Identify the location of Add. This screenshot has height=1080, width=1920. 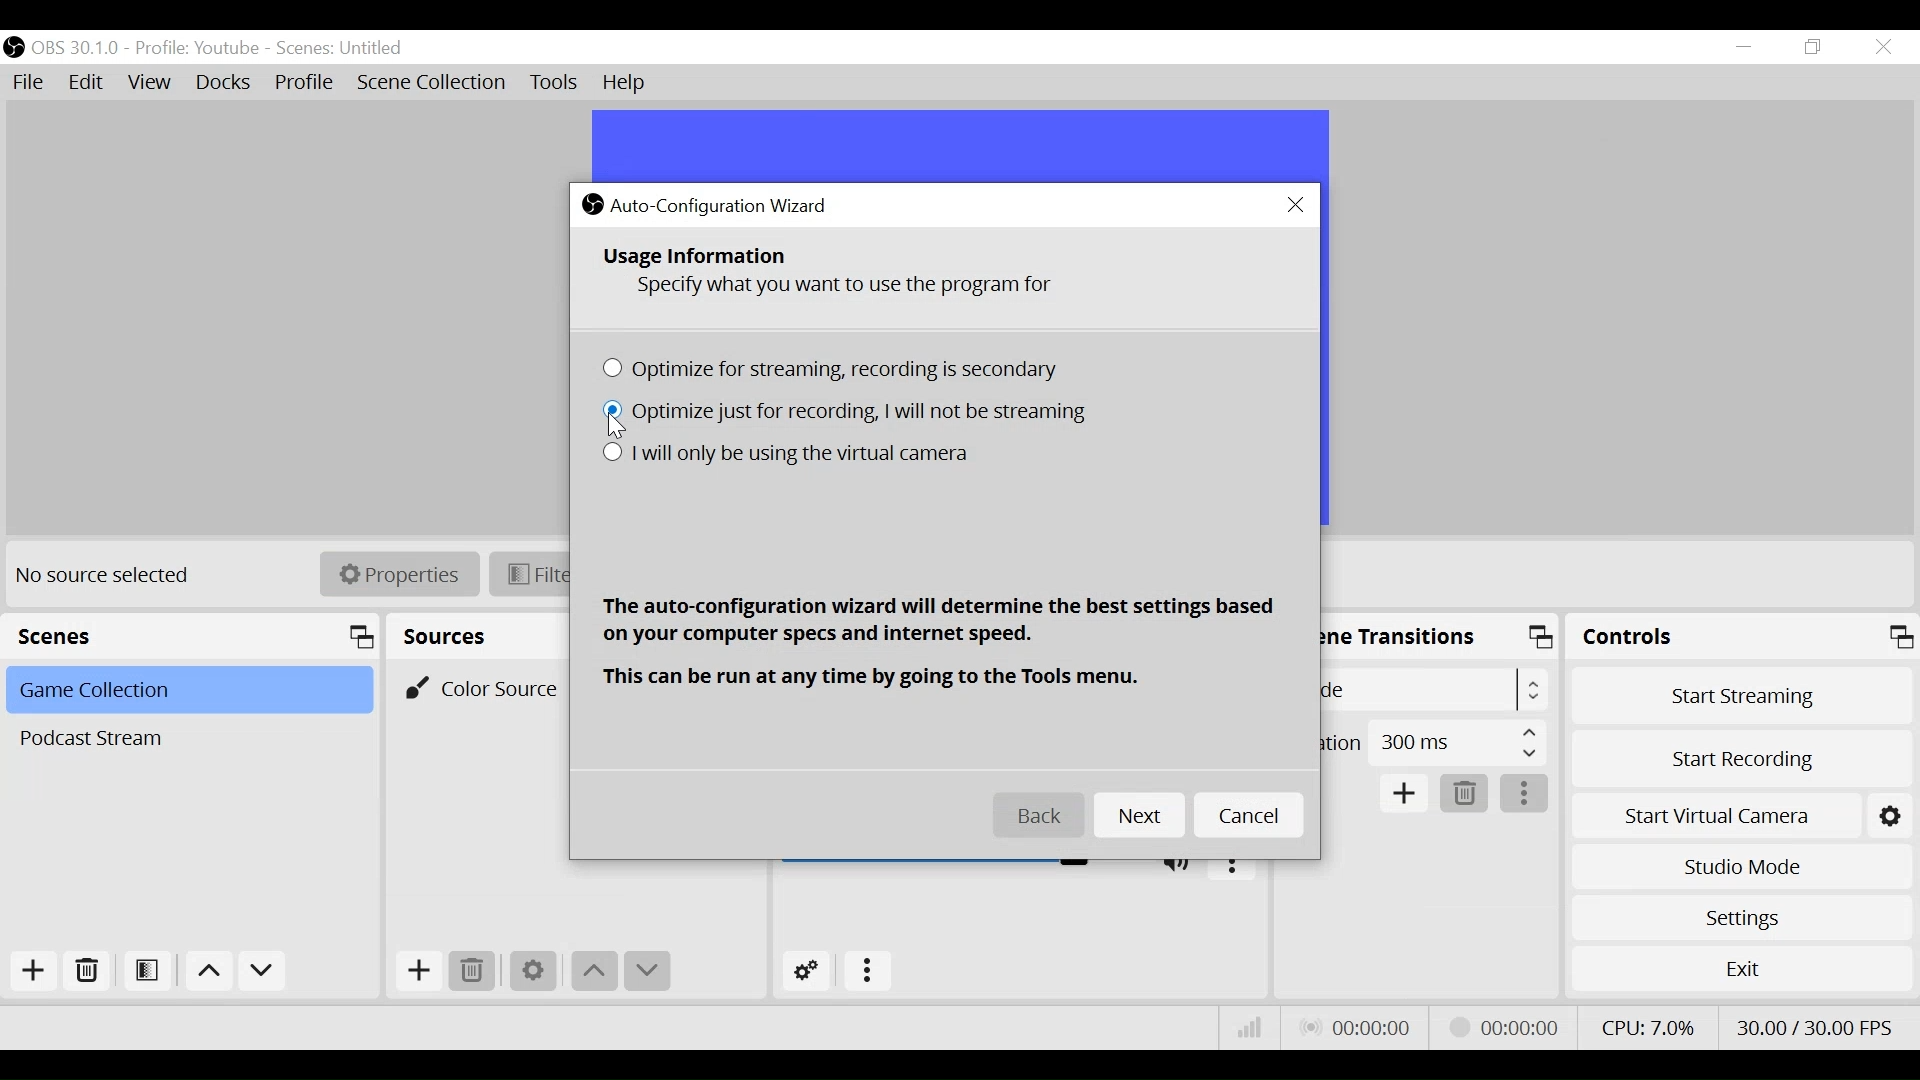
(1405, 794).